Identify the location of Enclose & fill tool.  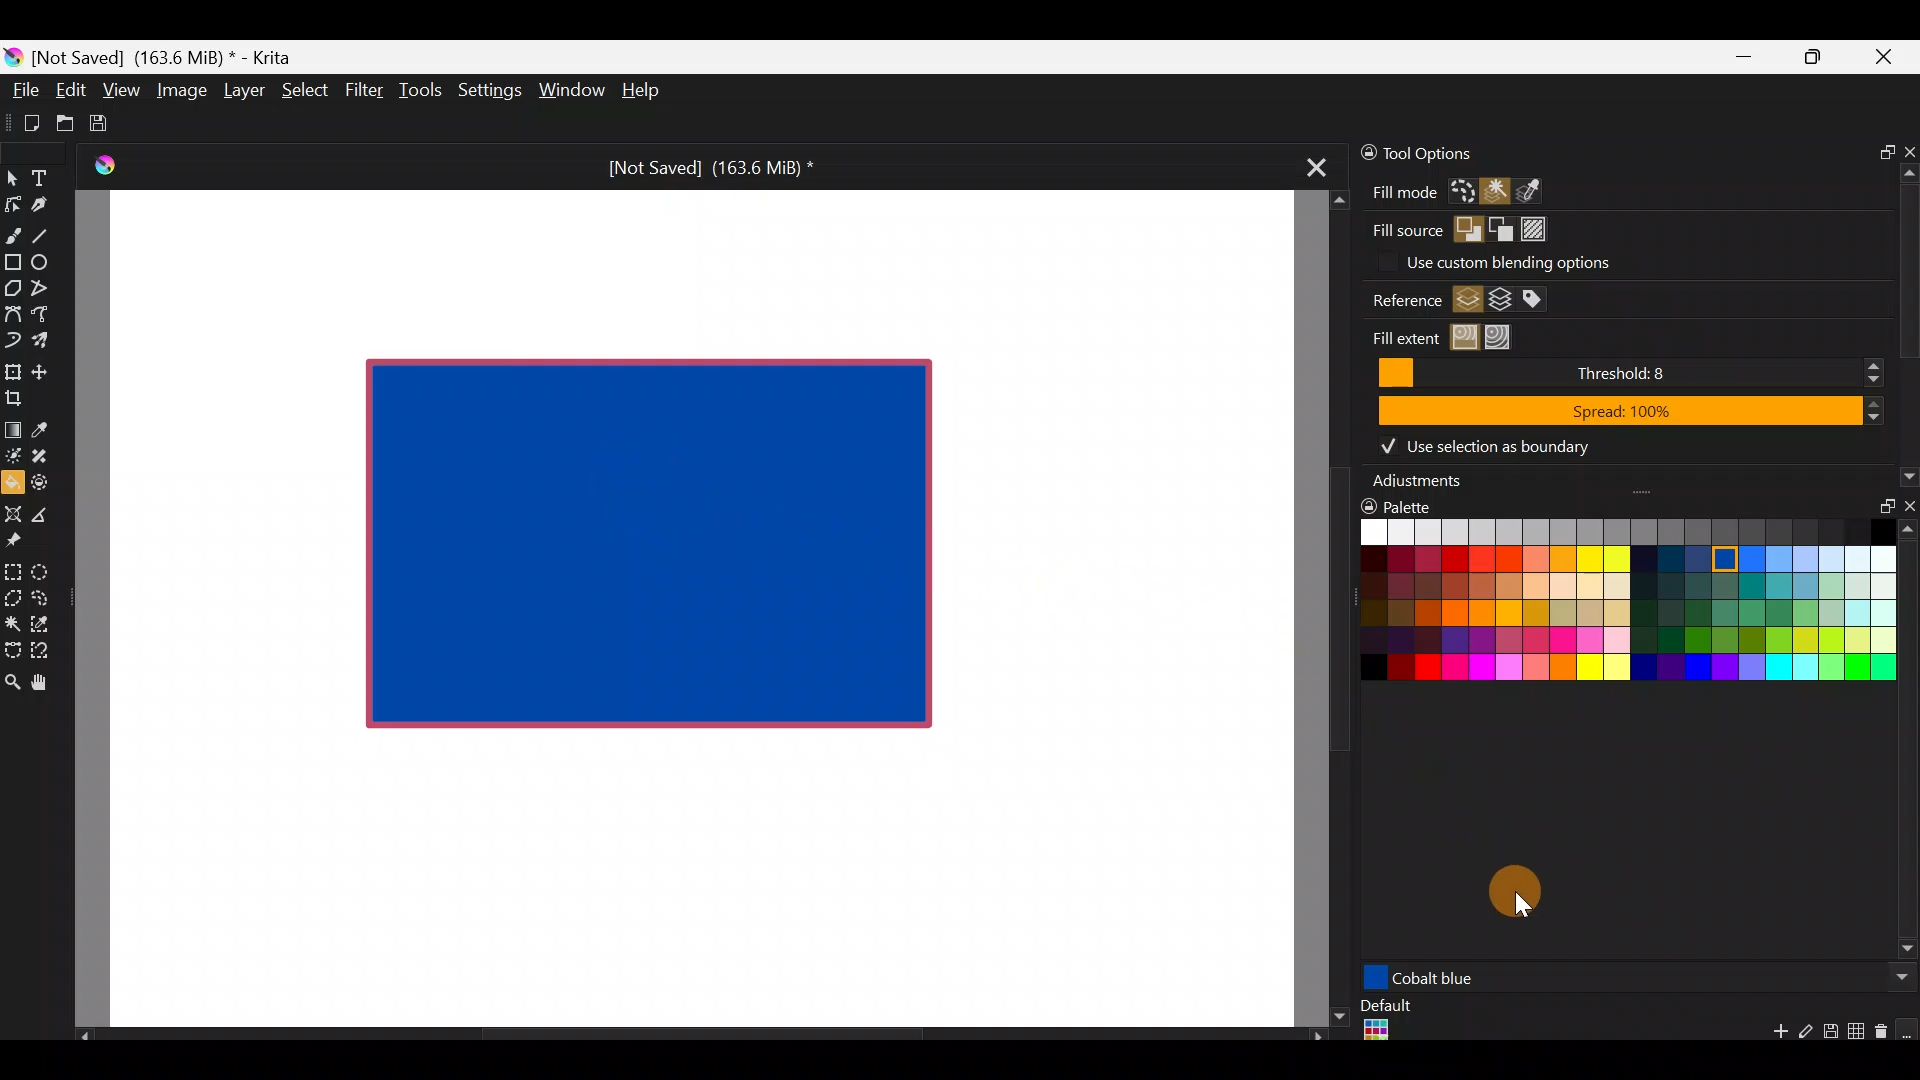
(48, 483).